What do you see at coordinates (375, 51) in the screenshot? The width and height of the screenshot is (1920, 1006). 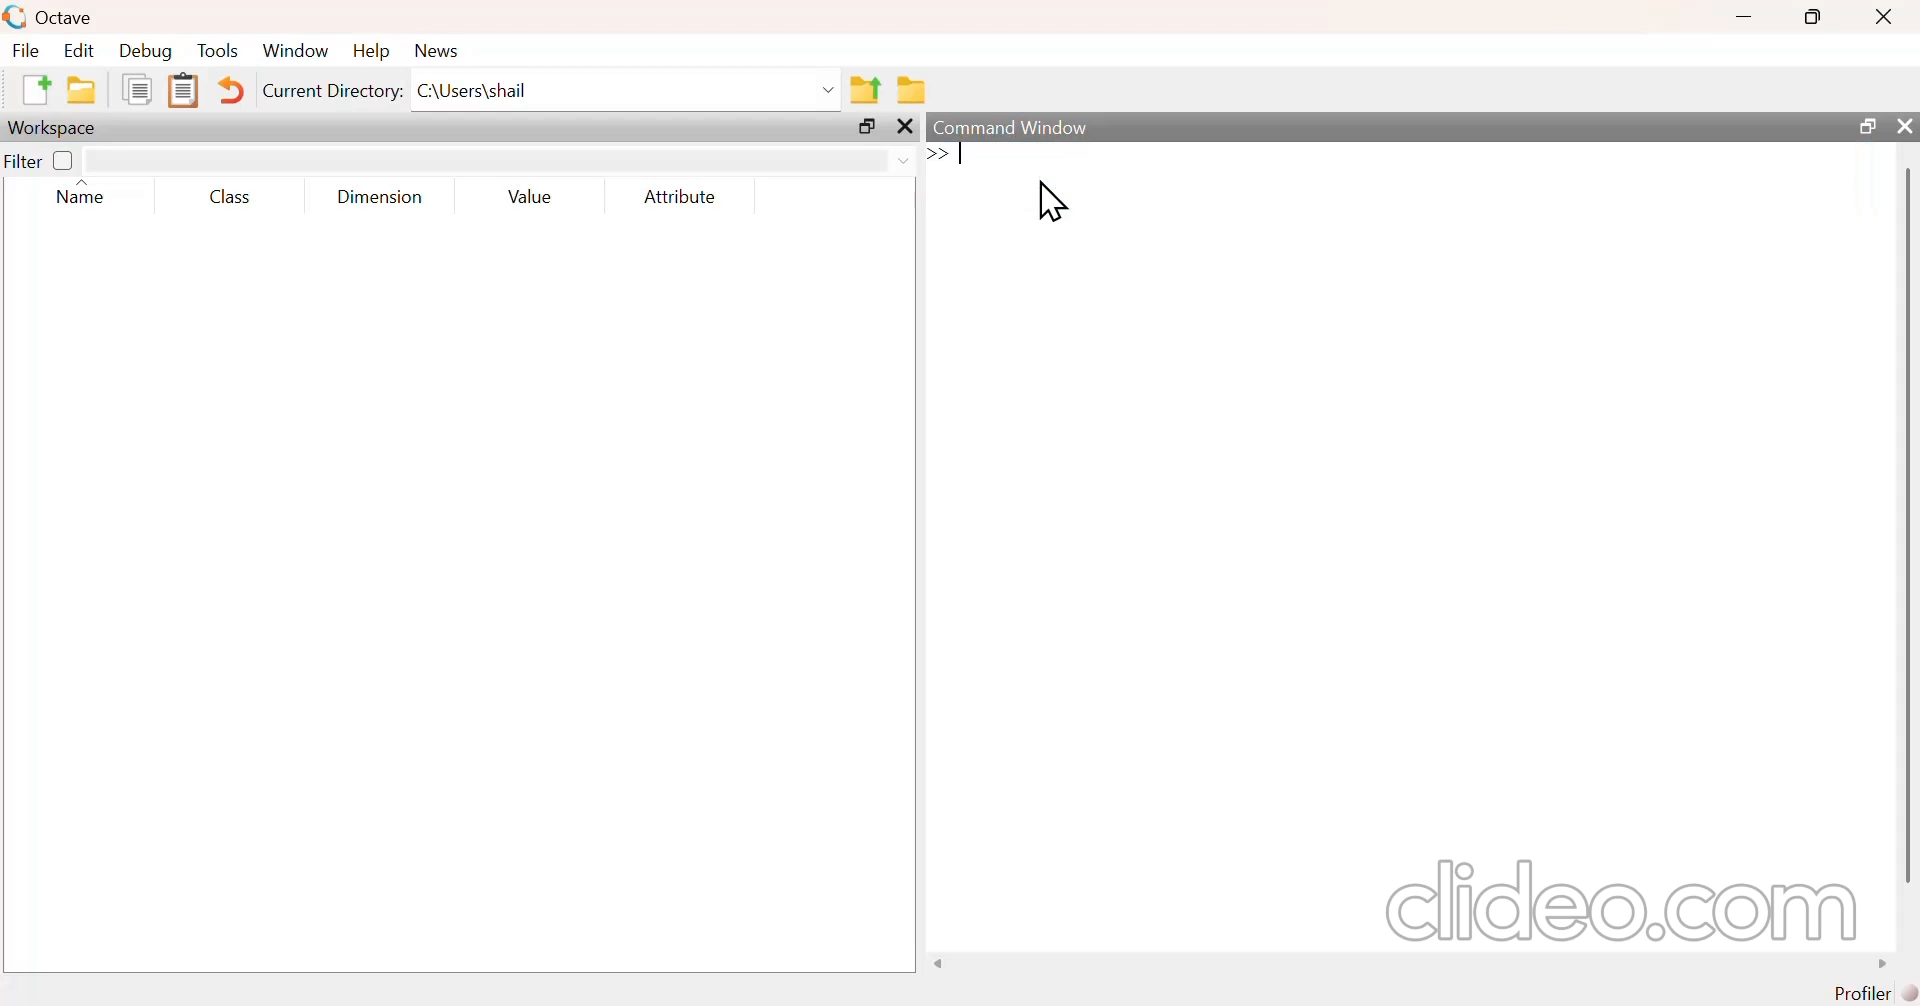 I see `help` at bounding box center [375, 51].